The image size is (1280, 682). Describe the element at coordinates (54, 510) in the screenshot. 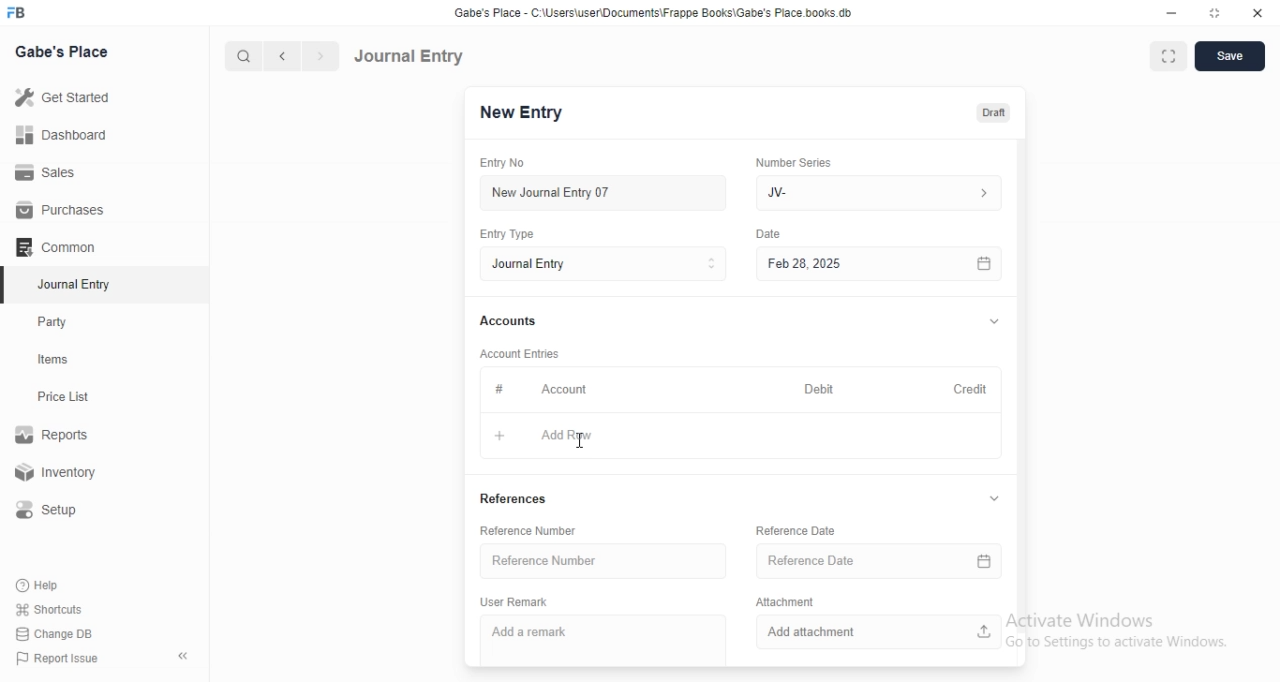

I see `Setup` at that location.